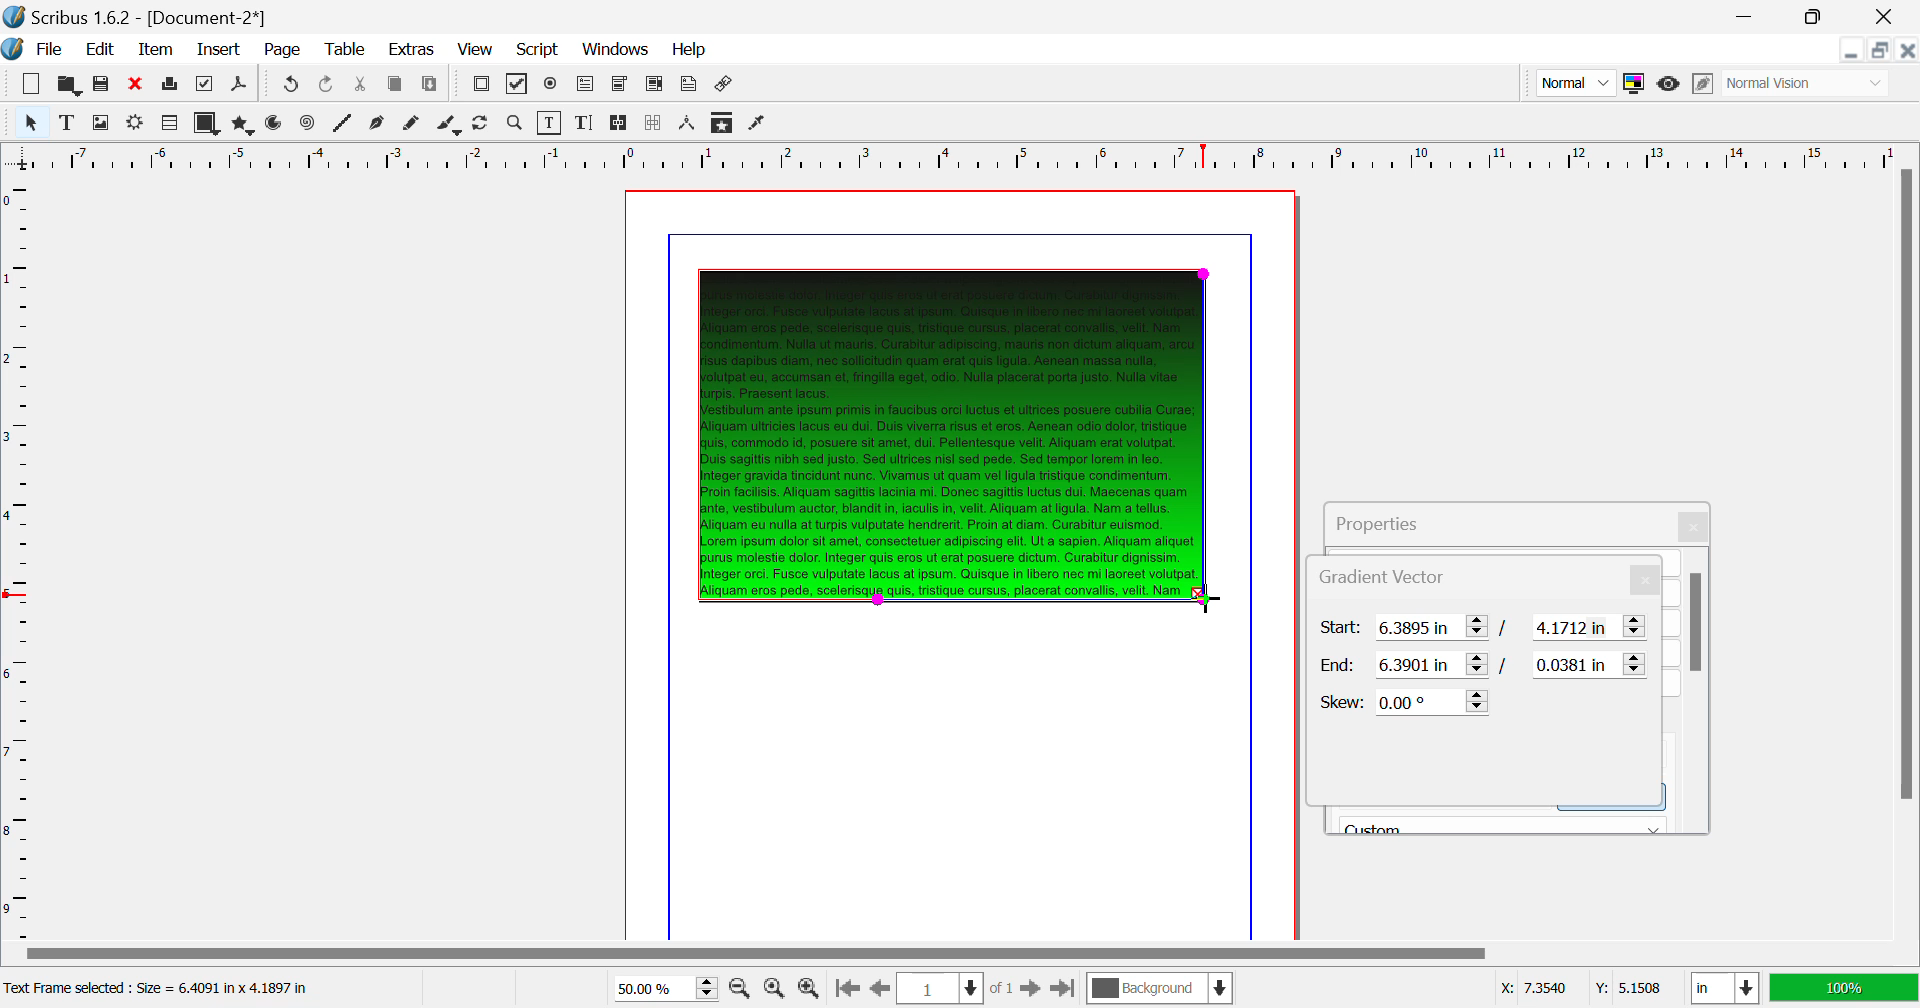  What do you see at coordinates (774, 988) in the screenshot?
I see `Zoom to 100%` at bounding box center [774, 988].